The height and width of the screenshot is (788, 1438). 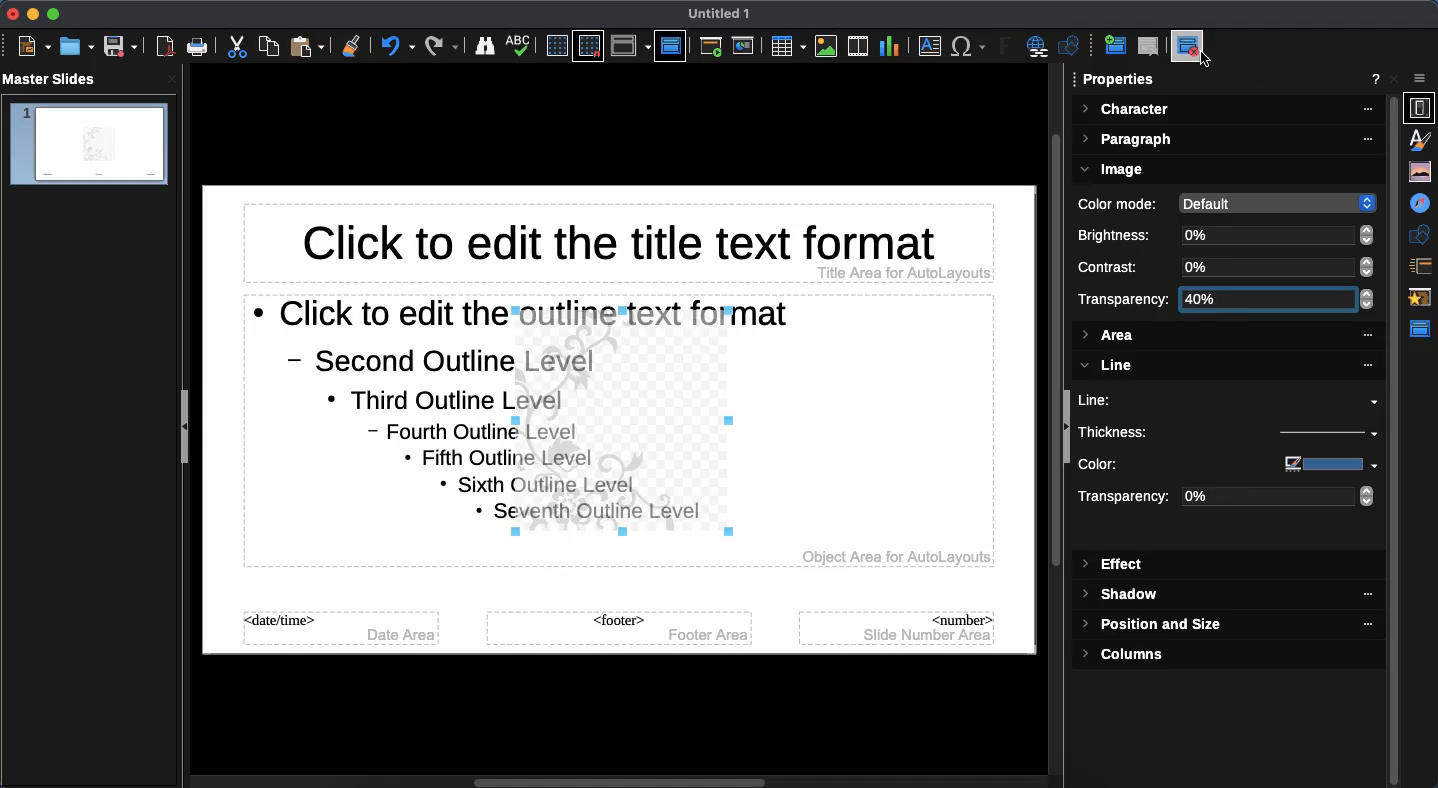 What do you see at coordinates (1422, 204) in the screenshot?
I see `Navigator` at bounding box center [1422, 204].